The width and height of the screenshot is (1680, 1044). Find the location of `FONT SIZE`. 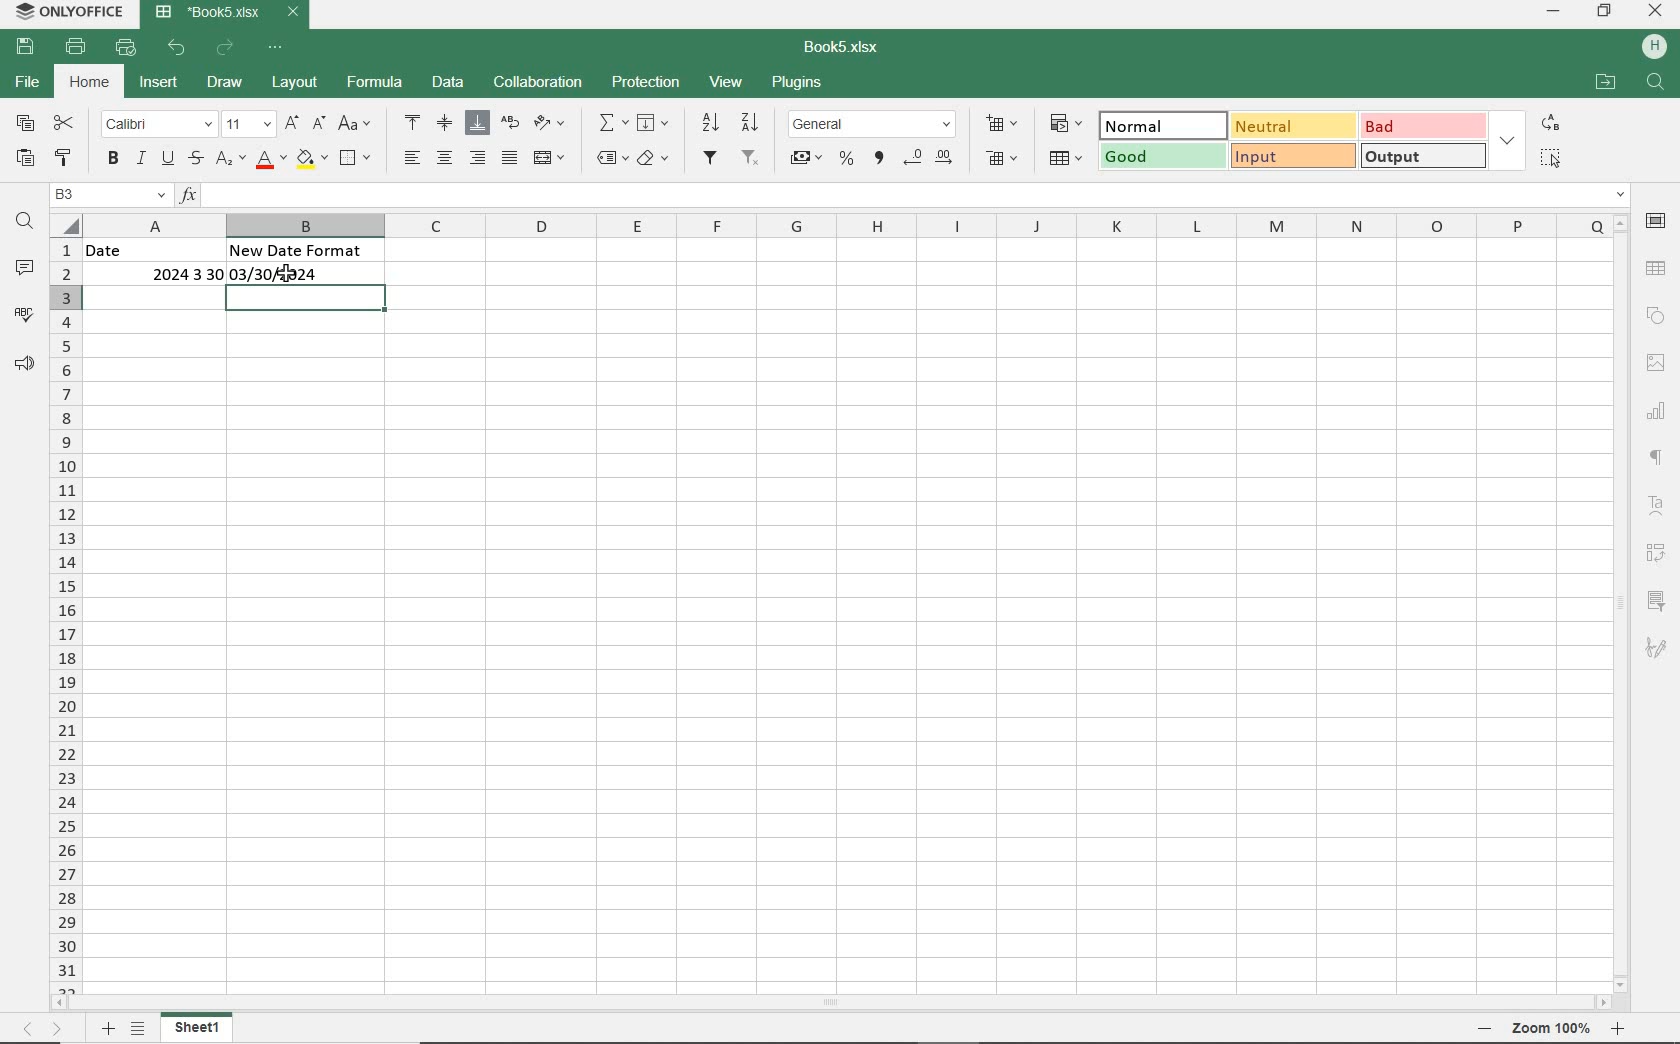

FONT SIZE is located at coordinates (250, 125).